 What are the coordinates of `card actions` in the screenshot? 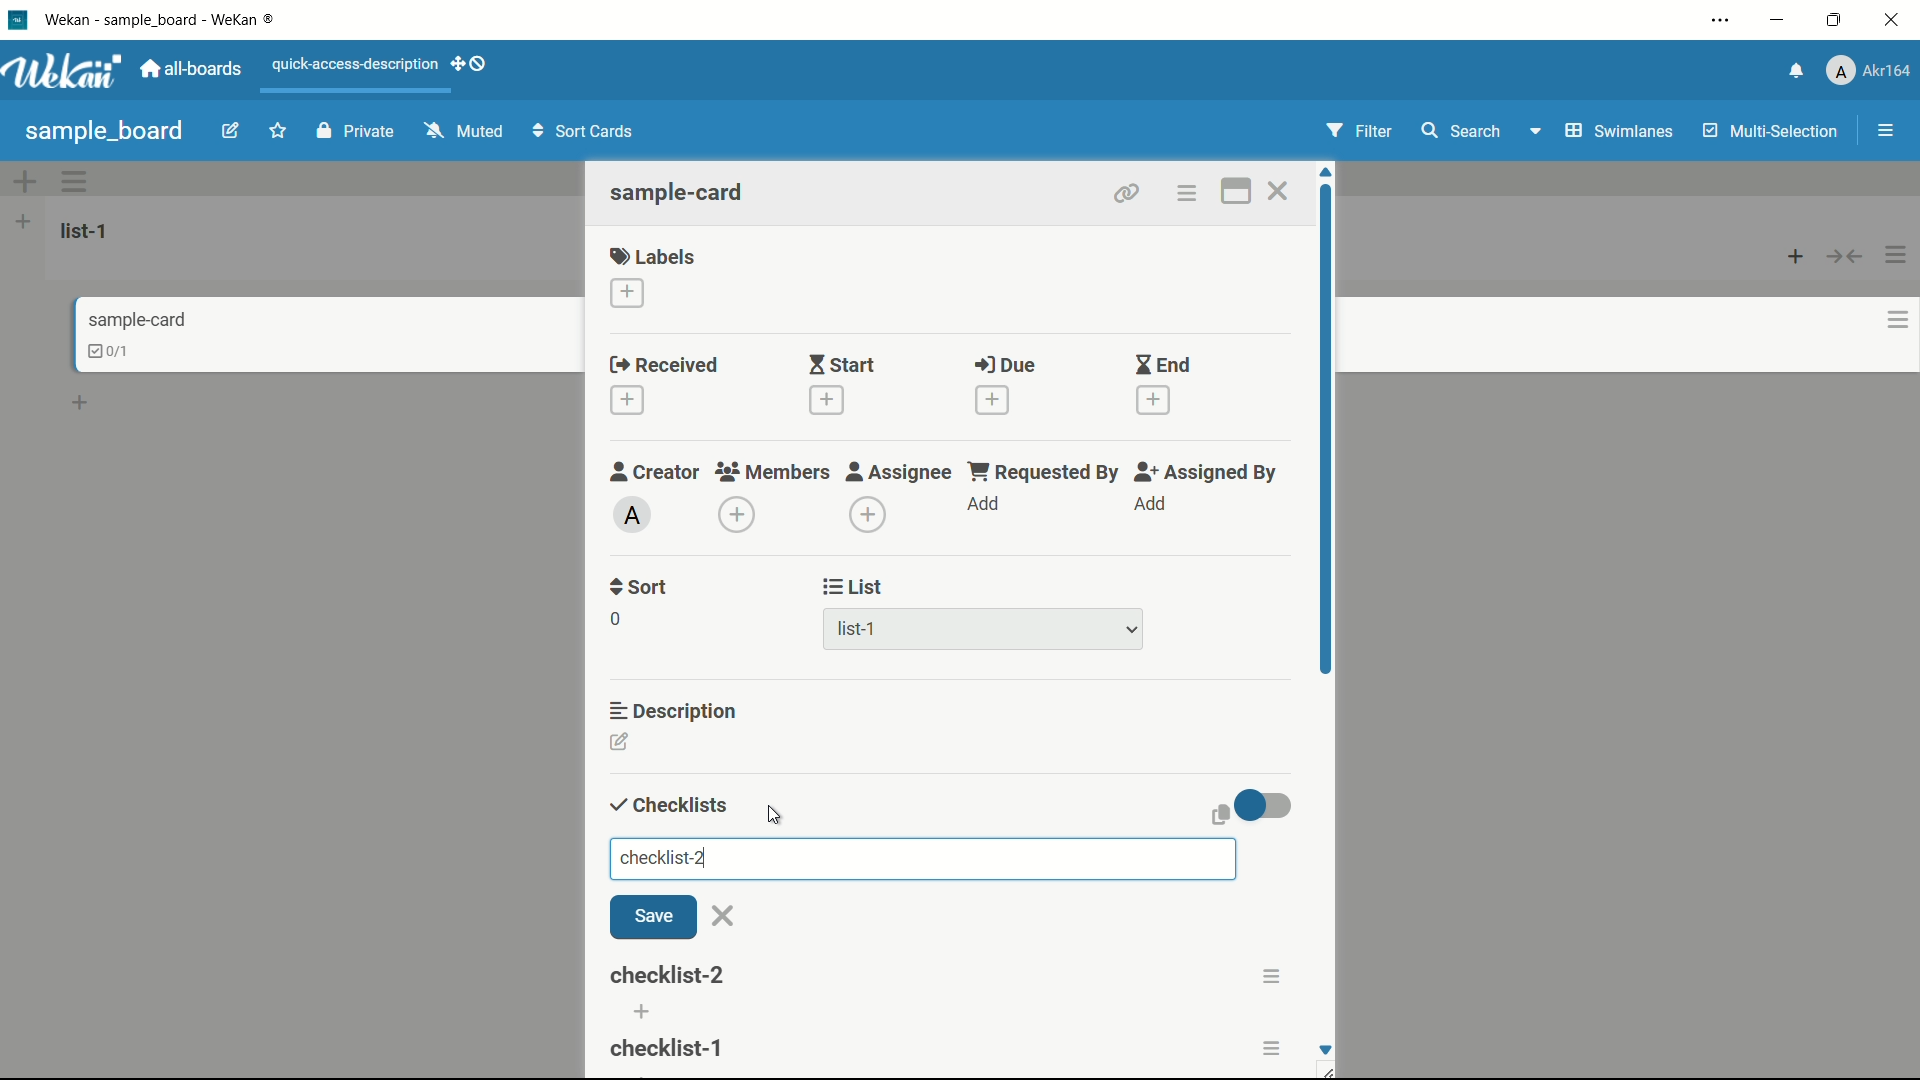 It's located at (1898, 320).